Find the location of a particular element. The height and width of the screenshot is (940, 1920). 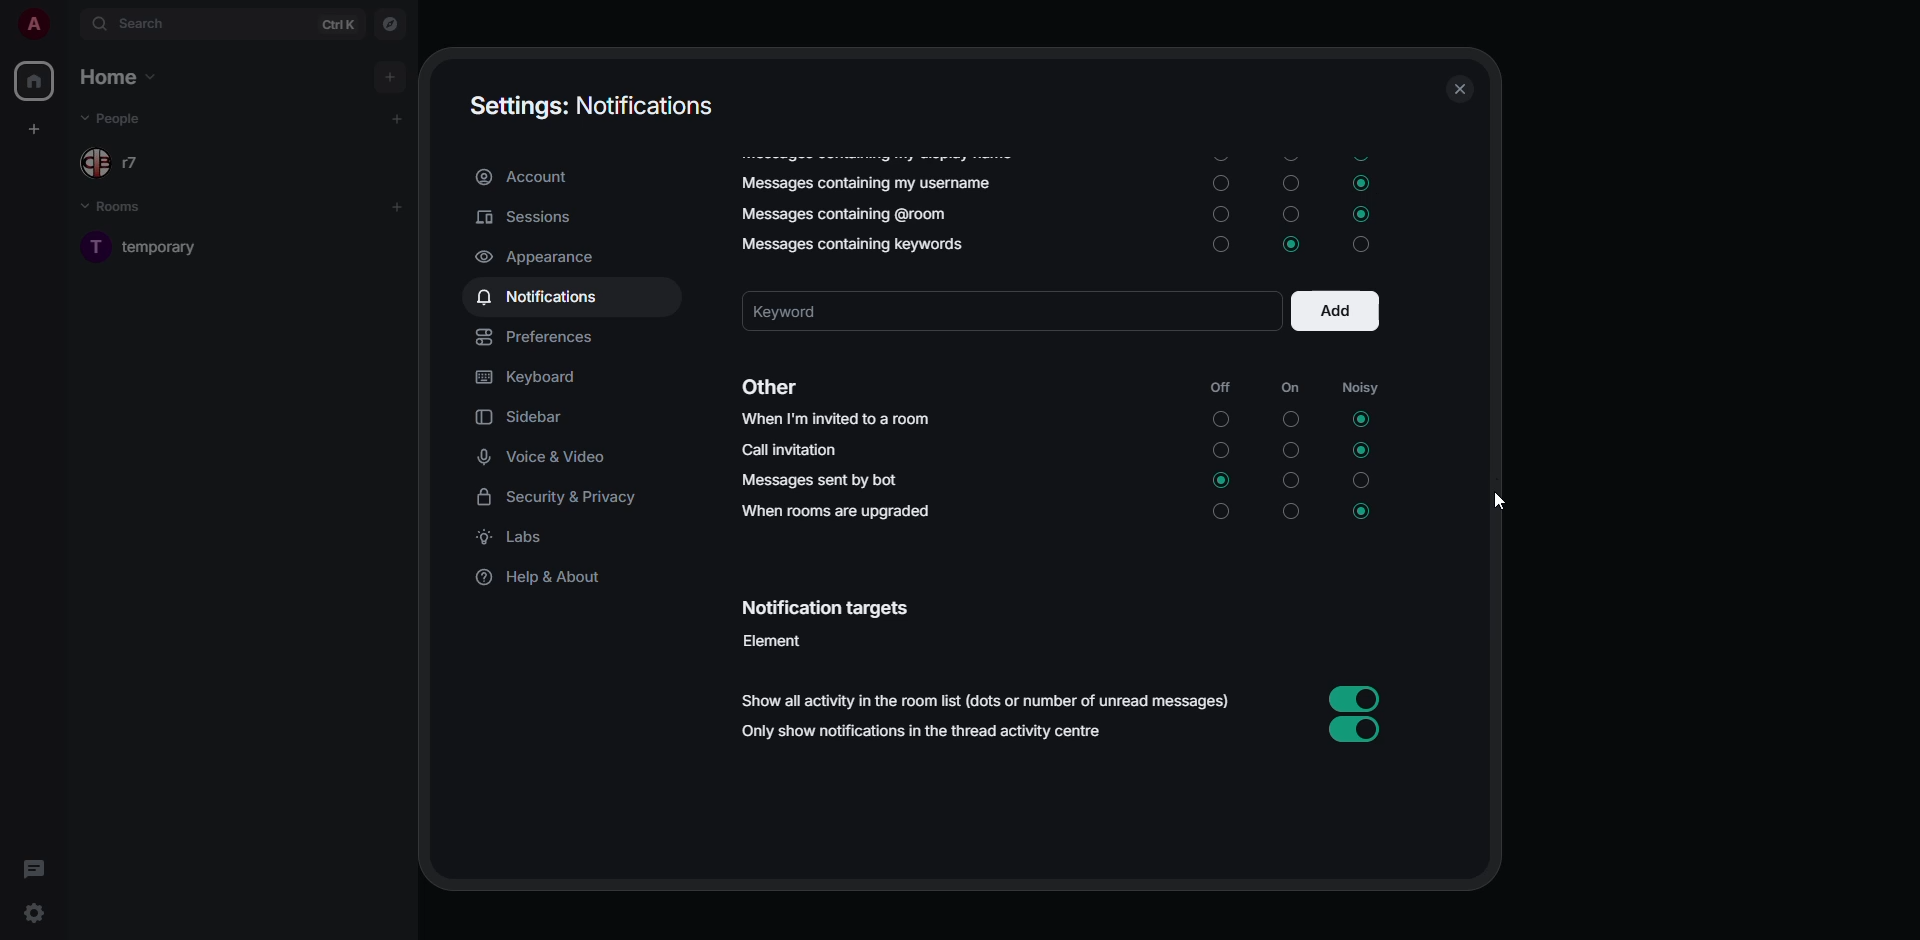

notifications is located at coordinates (543, 298).